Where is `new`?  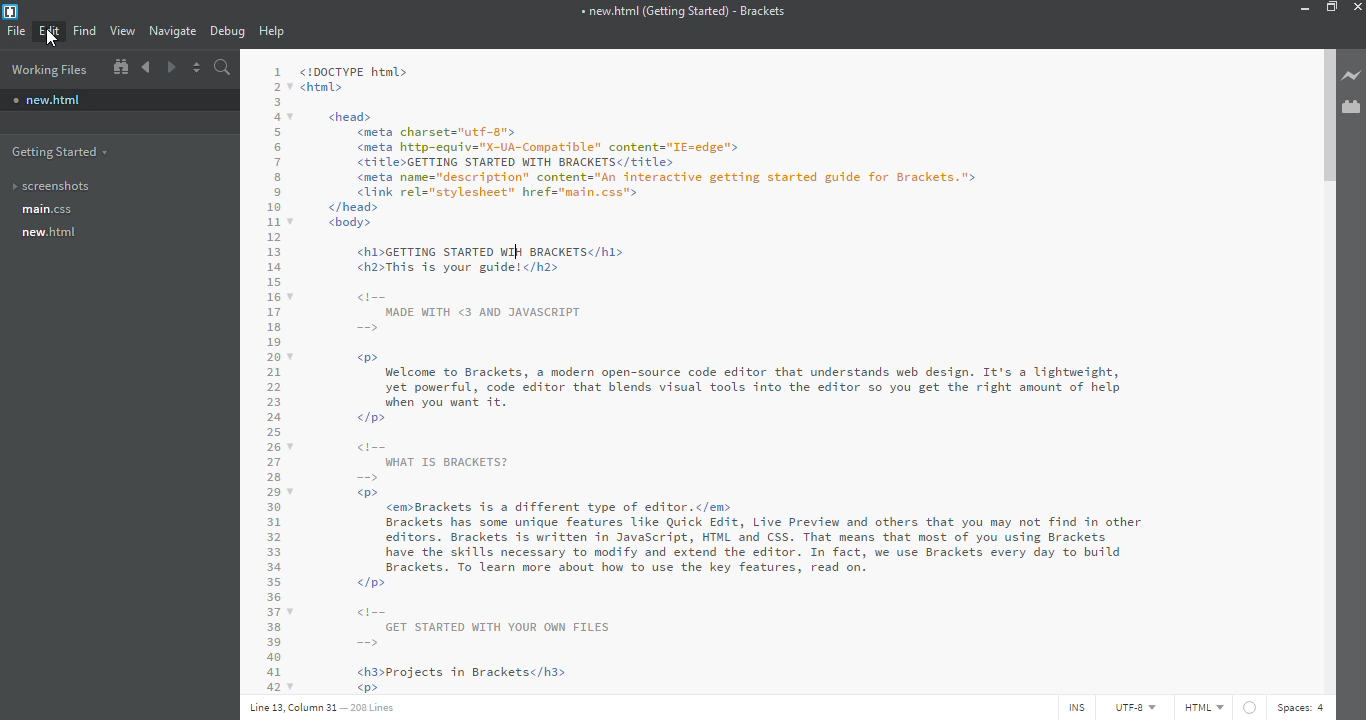
new is located at coordinates (53, 232).